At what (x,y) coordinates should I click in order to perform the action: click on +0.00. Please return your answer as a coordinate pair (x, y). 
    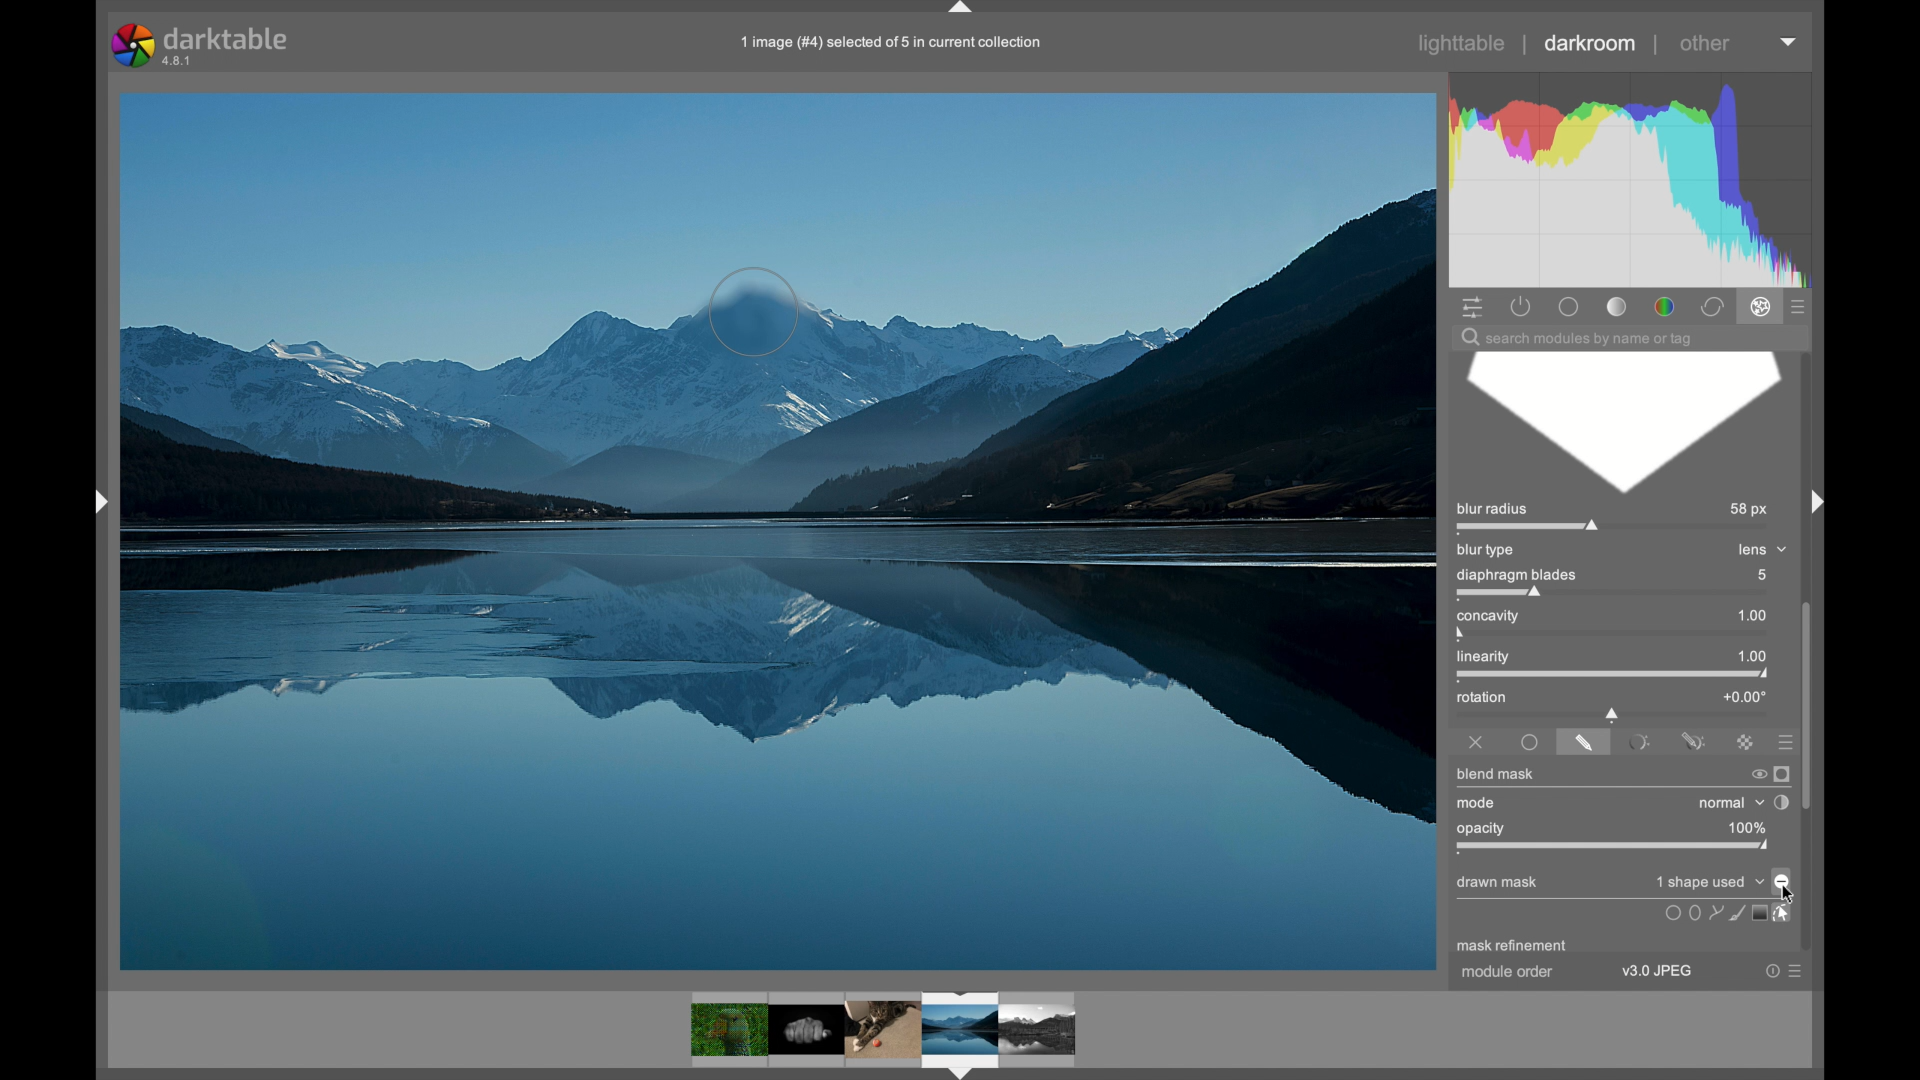
    Looking at the image, I should click on (1744, 695).